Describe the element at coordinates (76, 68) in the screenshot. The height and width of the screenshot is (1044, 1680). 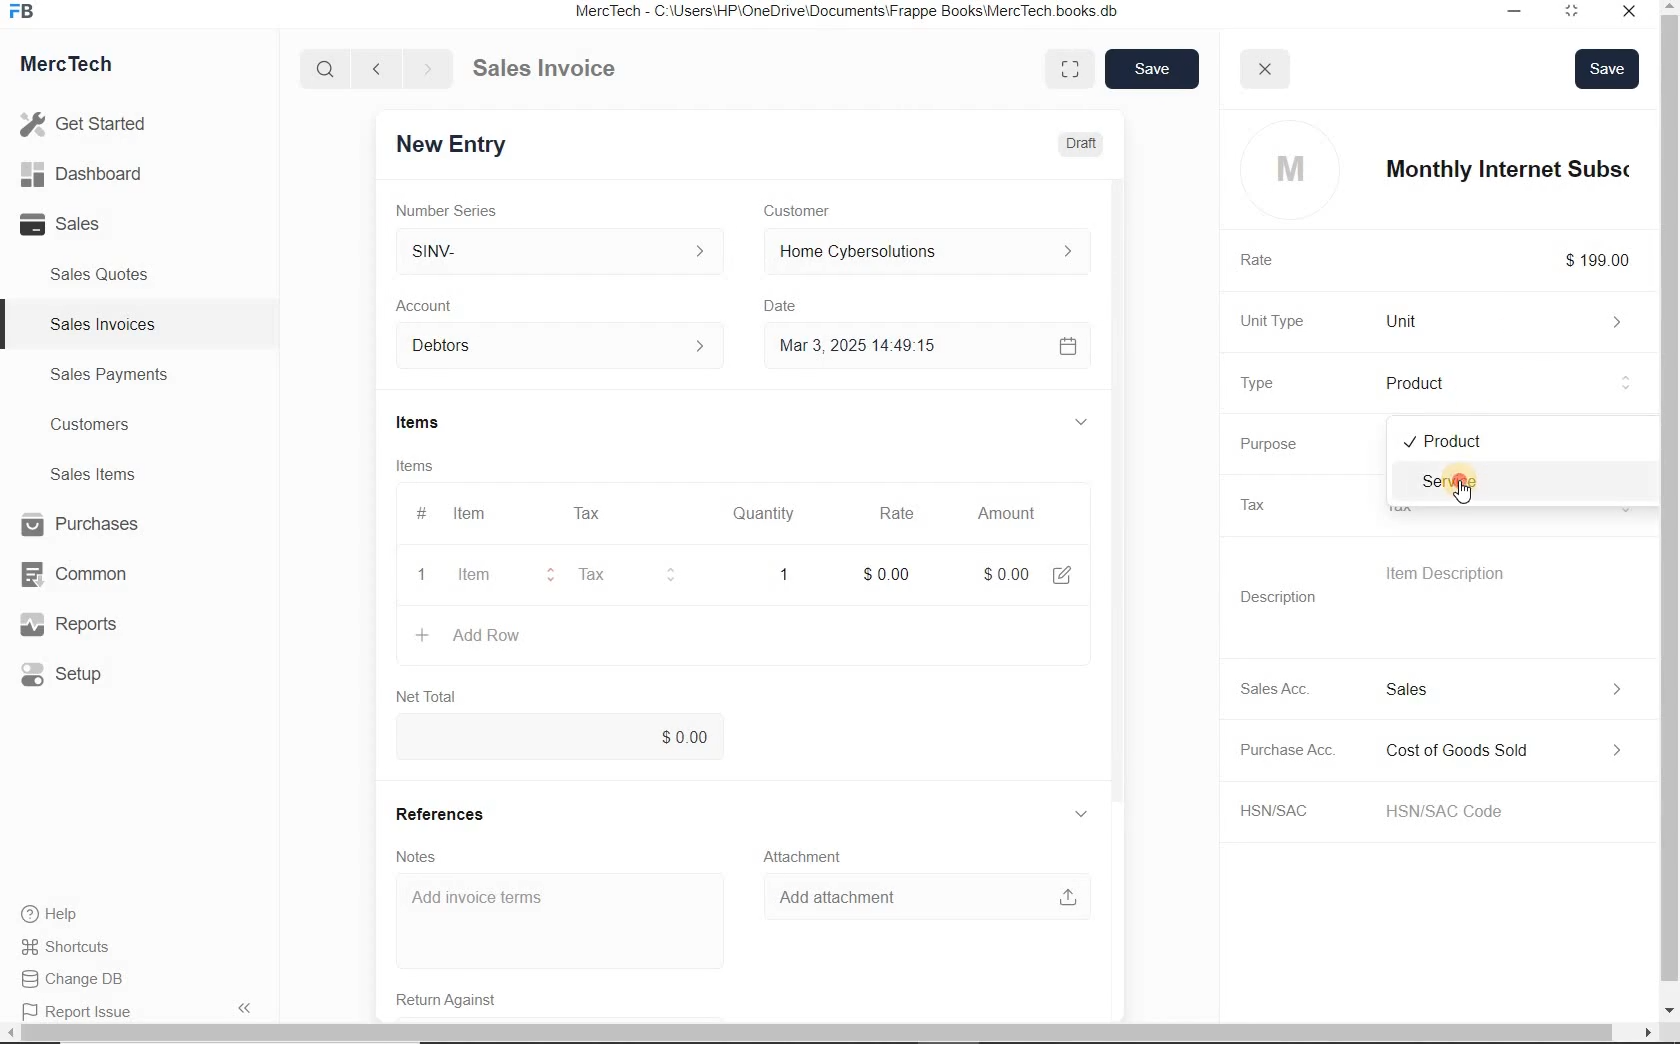
I see `MercTech` at that location.